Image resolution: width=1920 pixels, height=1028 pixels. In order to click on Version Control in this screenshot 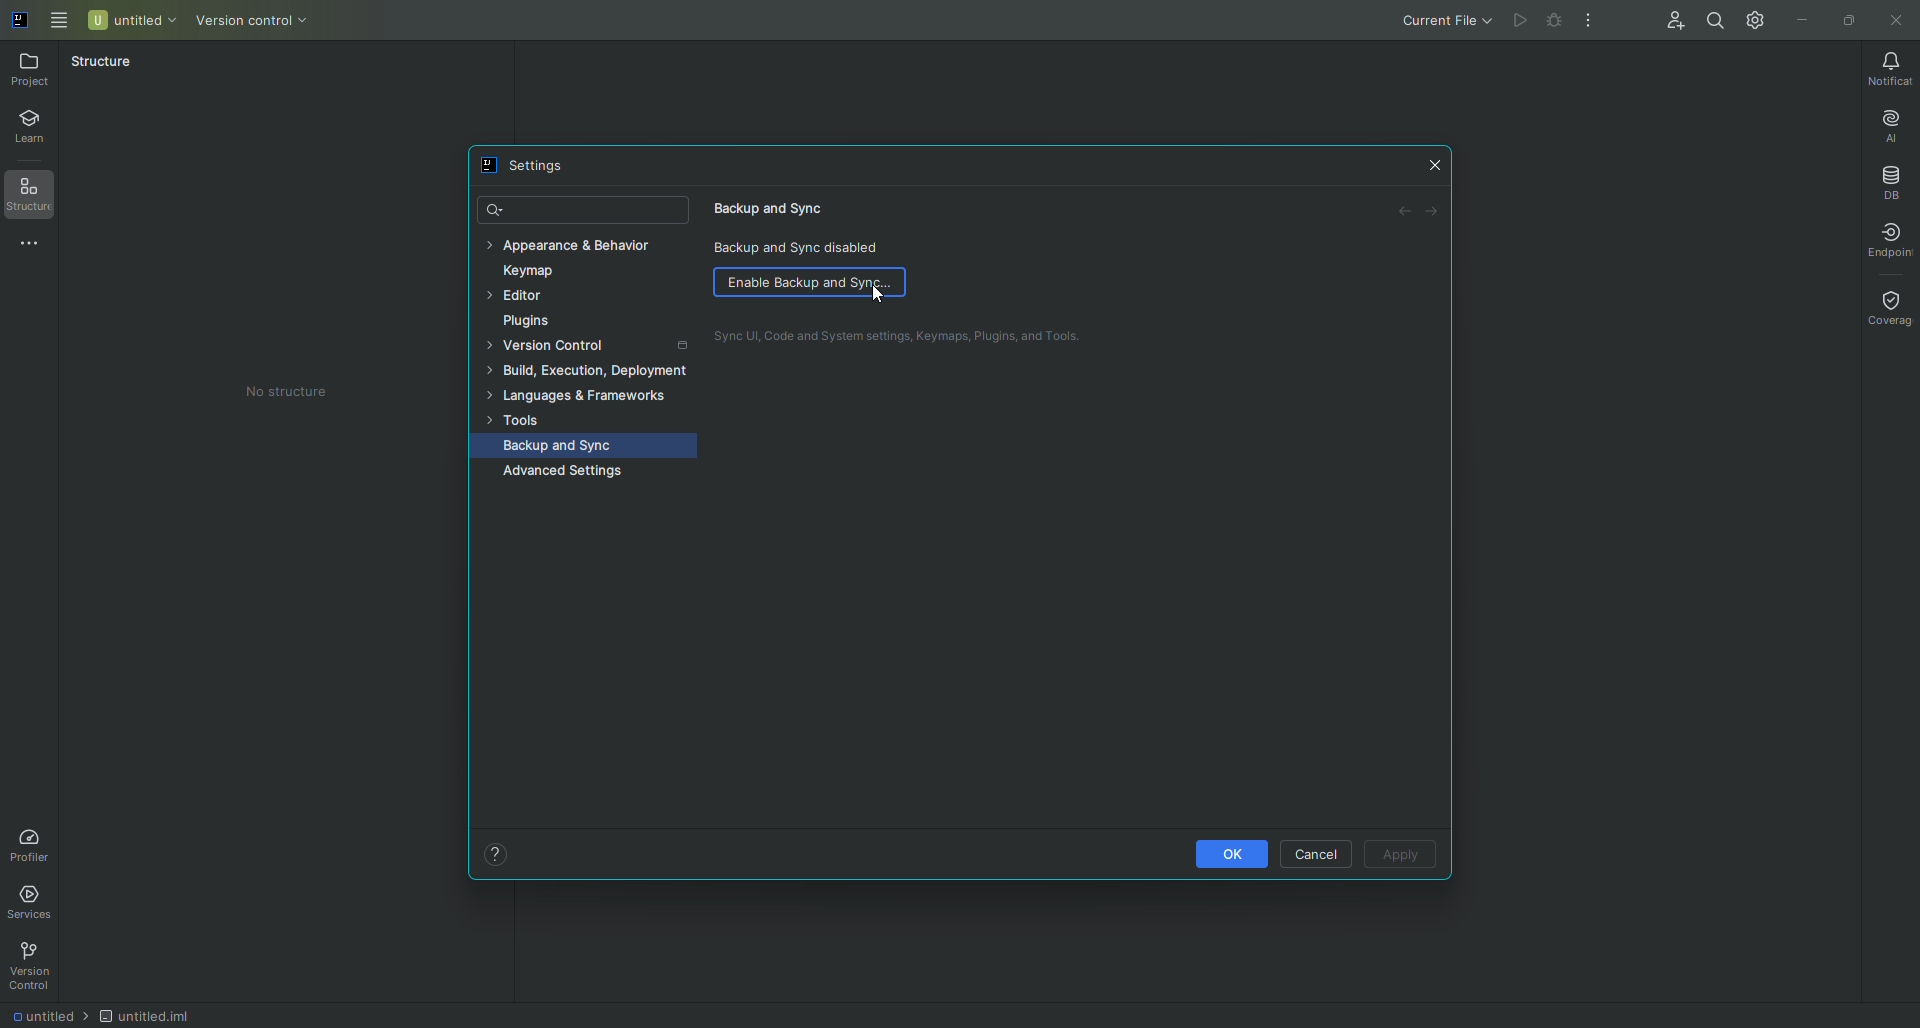, I will do `click(36, 966)`.